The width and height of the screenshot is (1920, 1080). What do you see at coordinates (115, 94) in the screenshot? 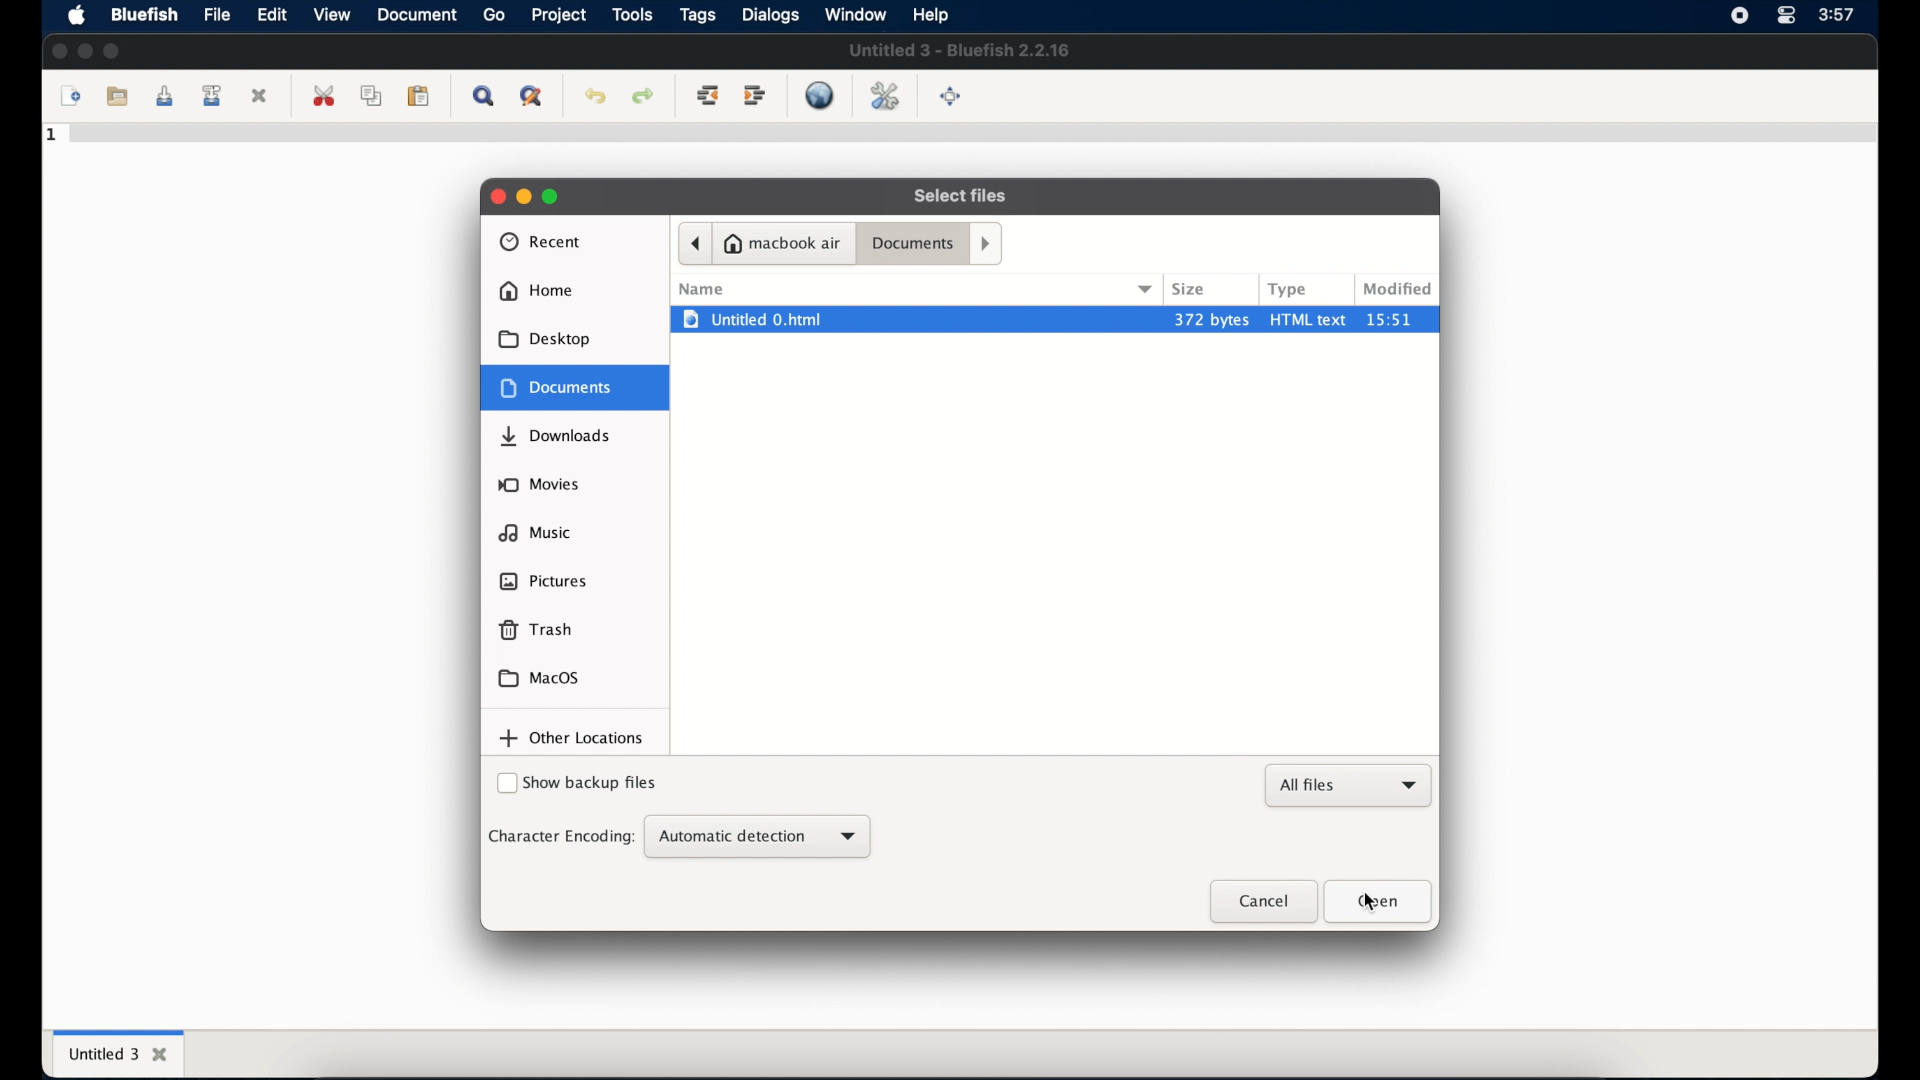
I see `open` at bounding box center [115, 94].